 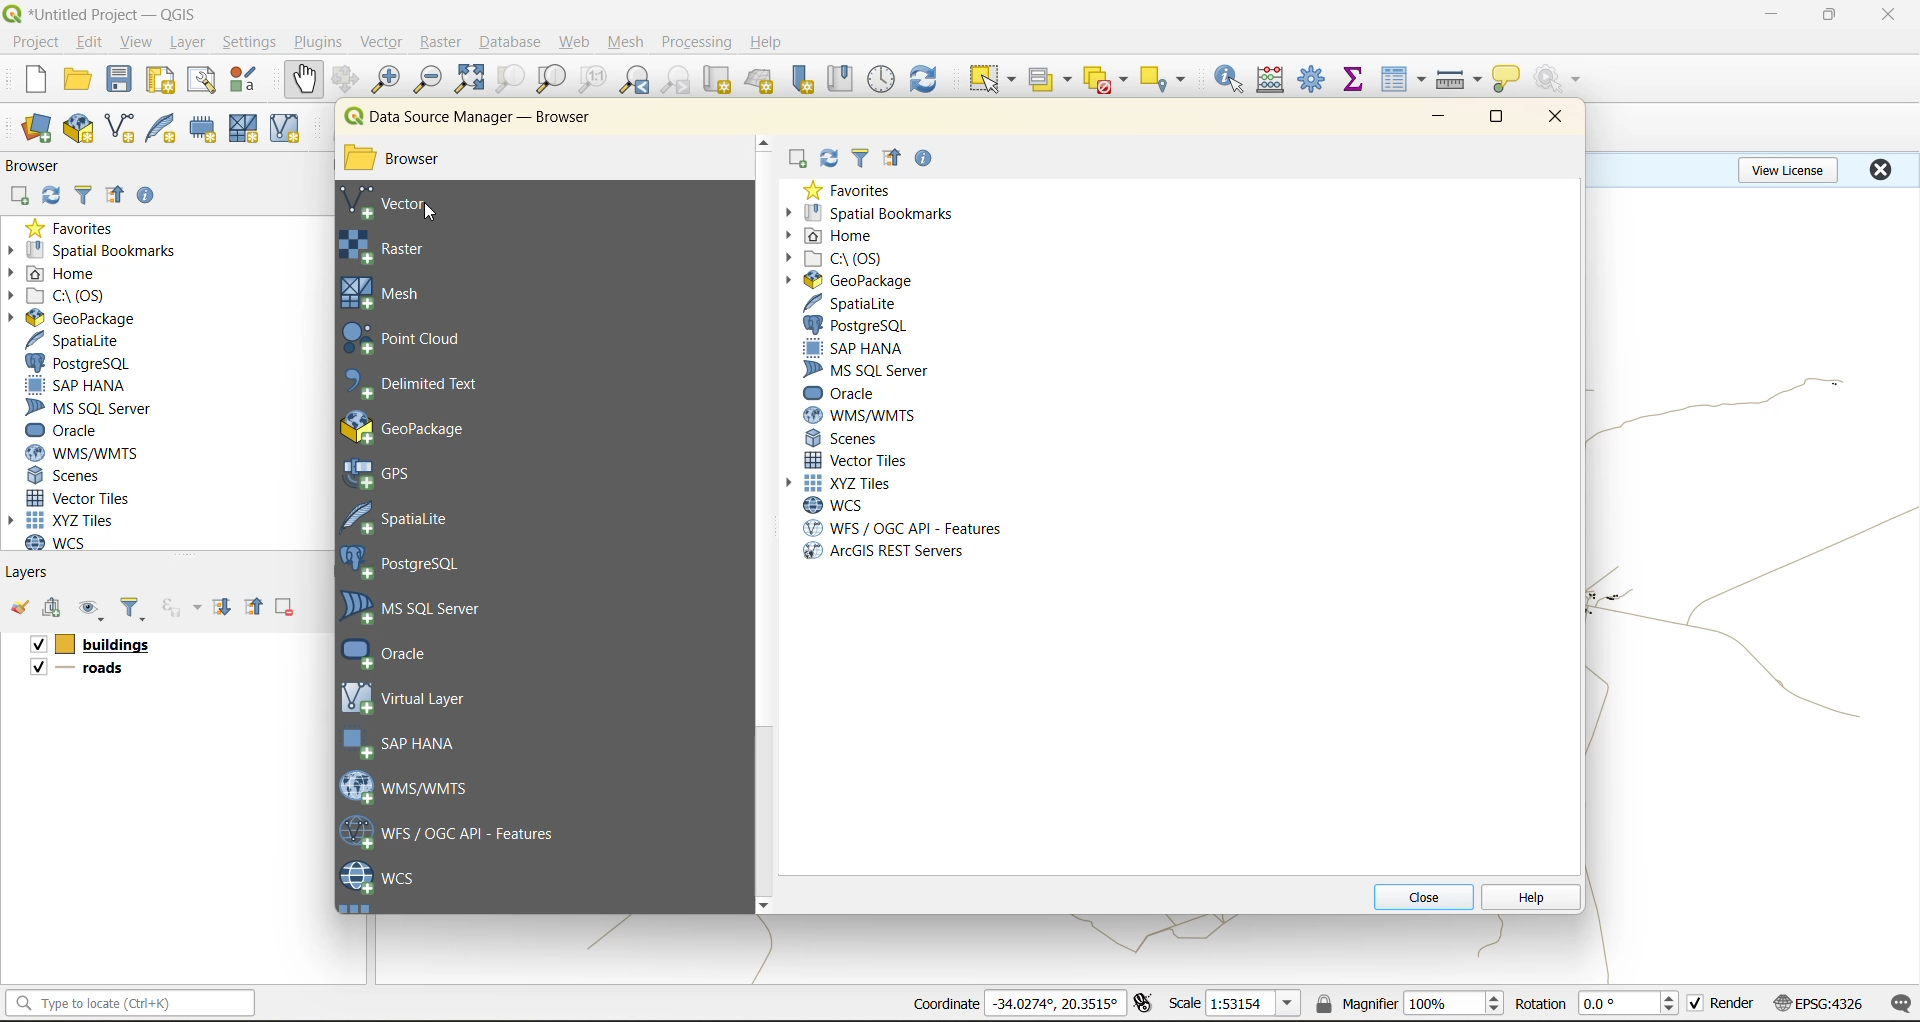 I want to click on new spatial bookmark, so click(x=804, y=80).